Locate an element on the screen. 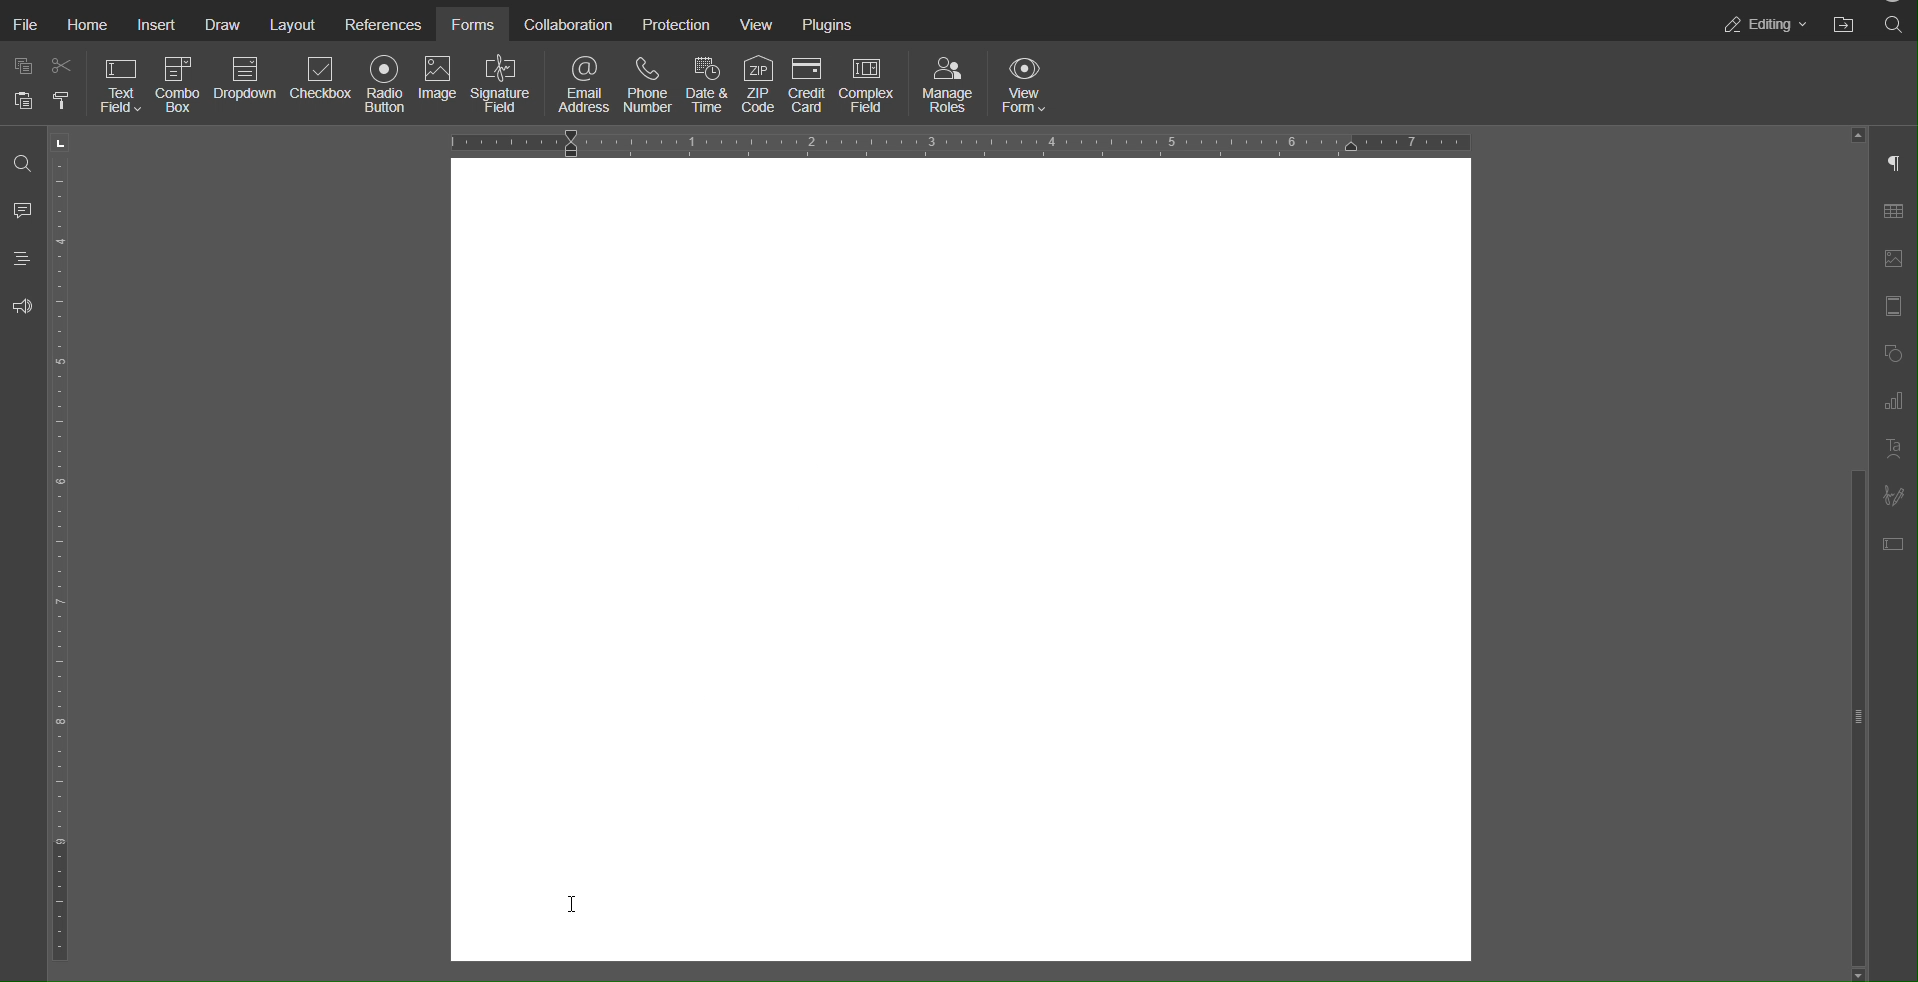 The width and height of the screenshot is (1918, 982). Image Settings is located at coordinates (1894, 258).